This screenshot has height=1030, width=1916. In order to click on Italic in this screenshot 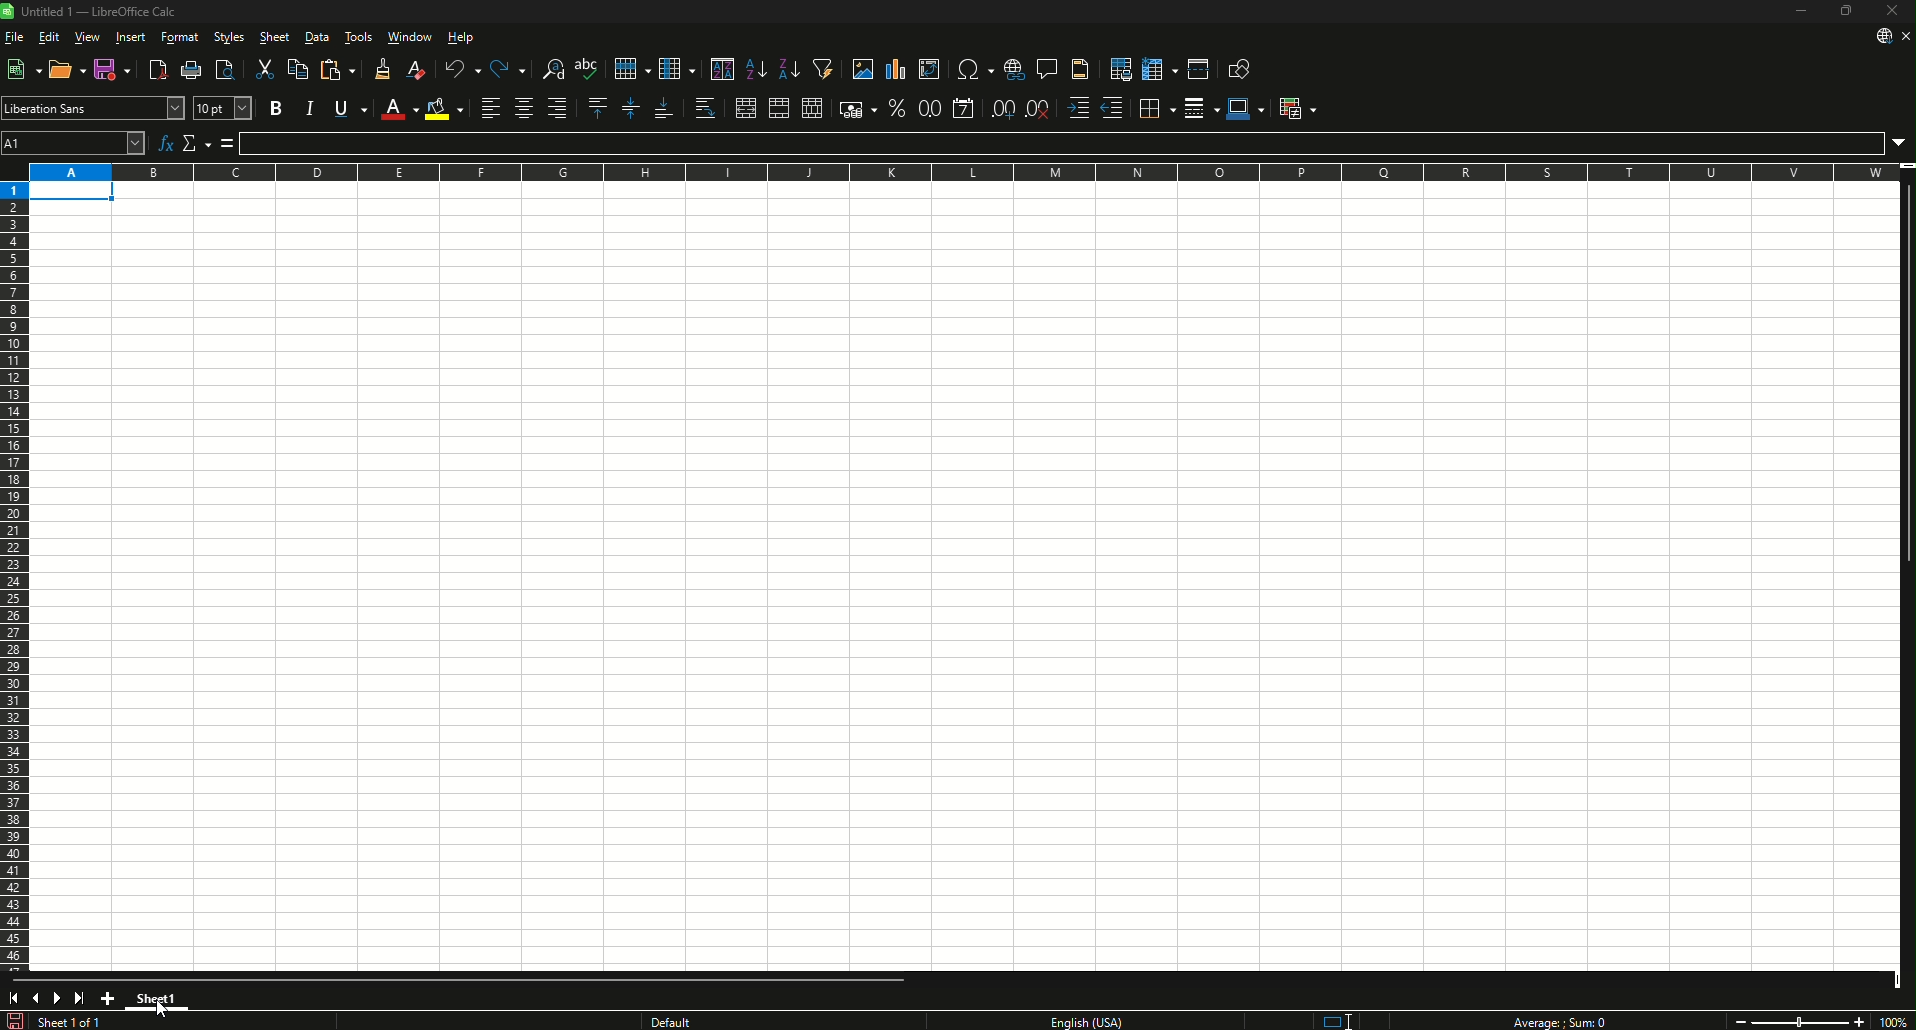, I will do `click(309, 108)`.